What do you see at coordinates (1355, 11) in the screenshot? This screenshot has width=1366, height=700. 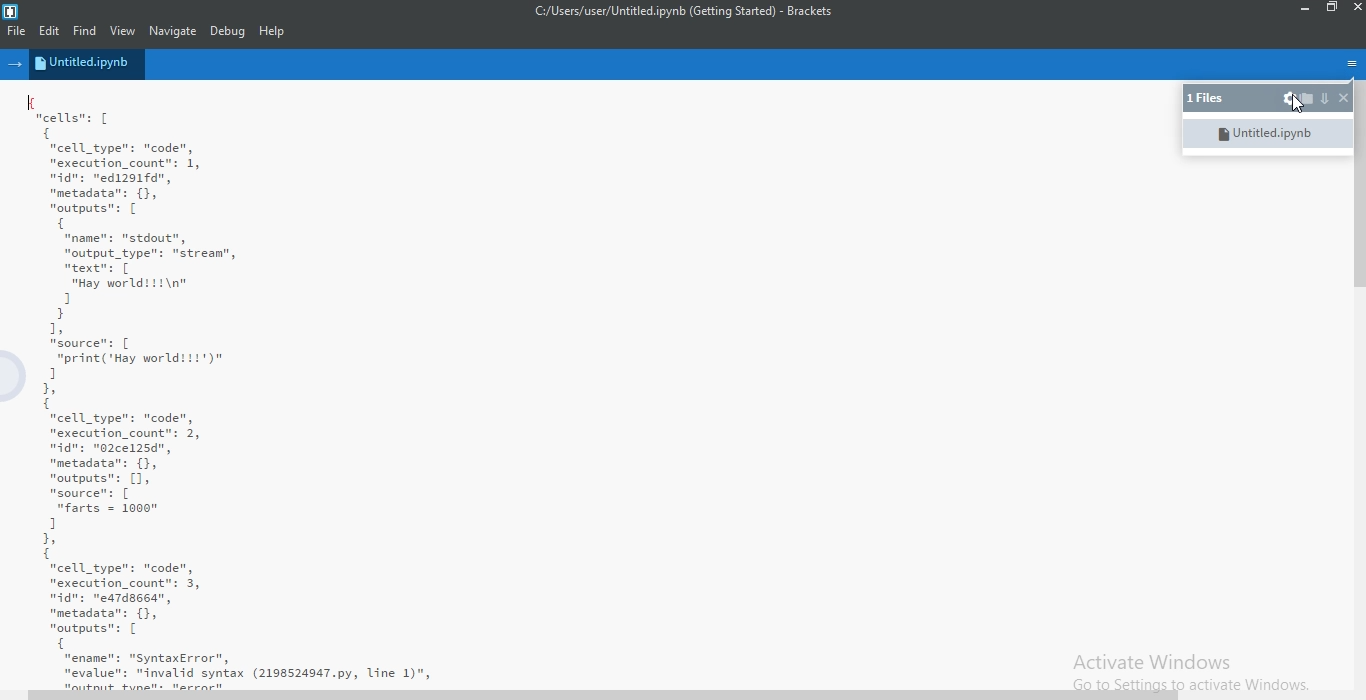 I see `close` at bounding box center [1355, 11].